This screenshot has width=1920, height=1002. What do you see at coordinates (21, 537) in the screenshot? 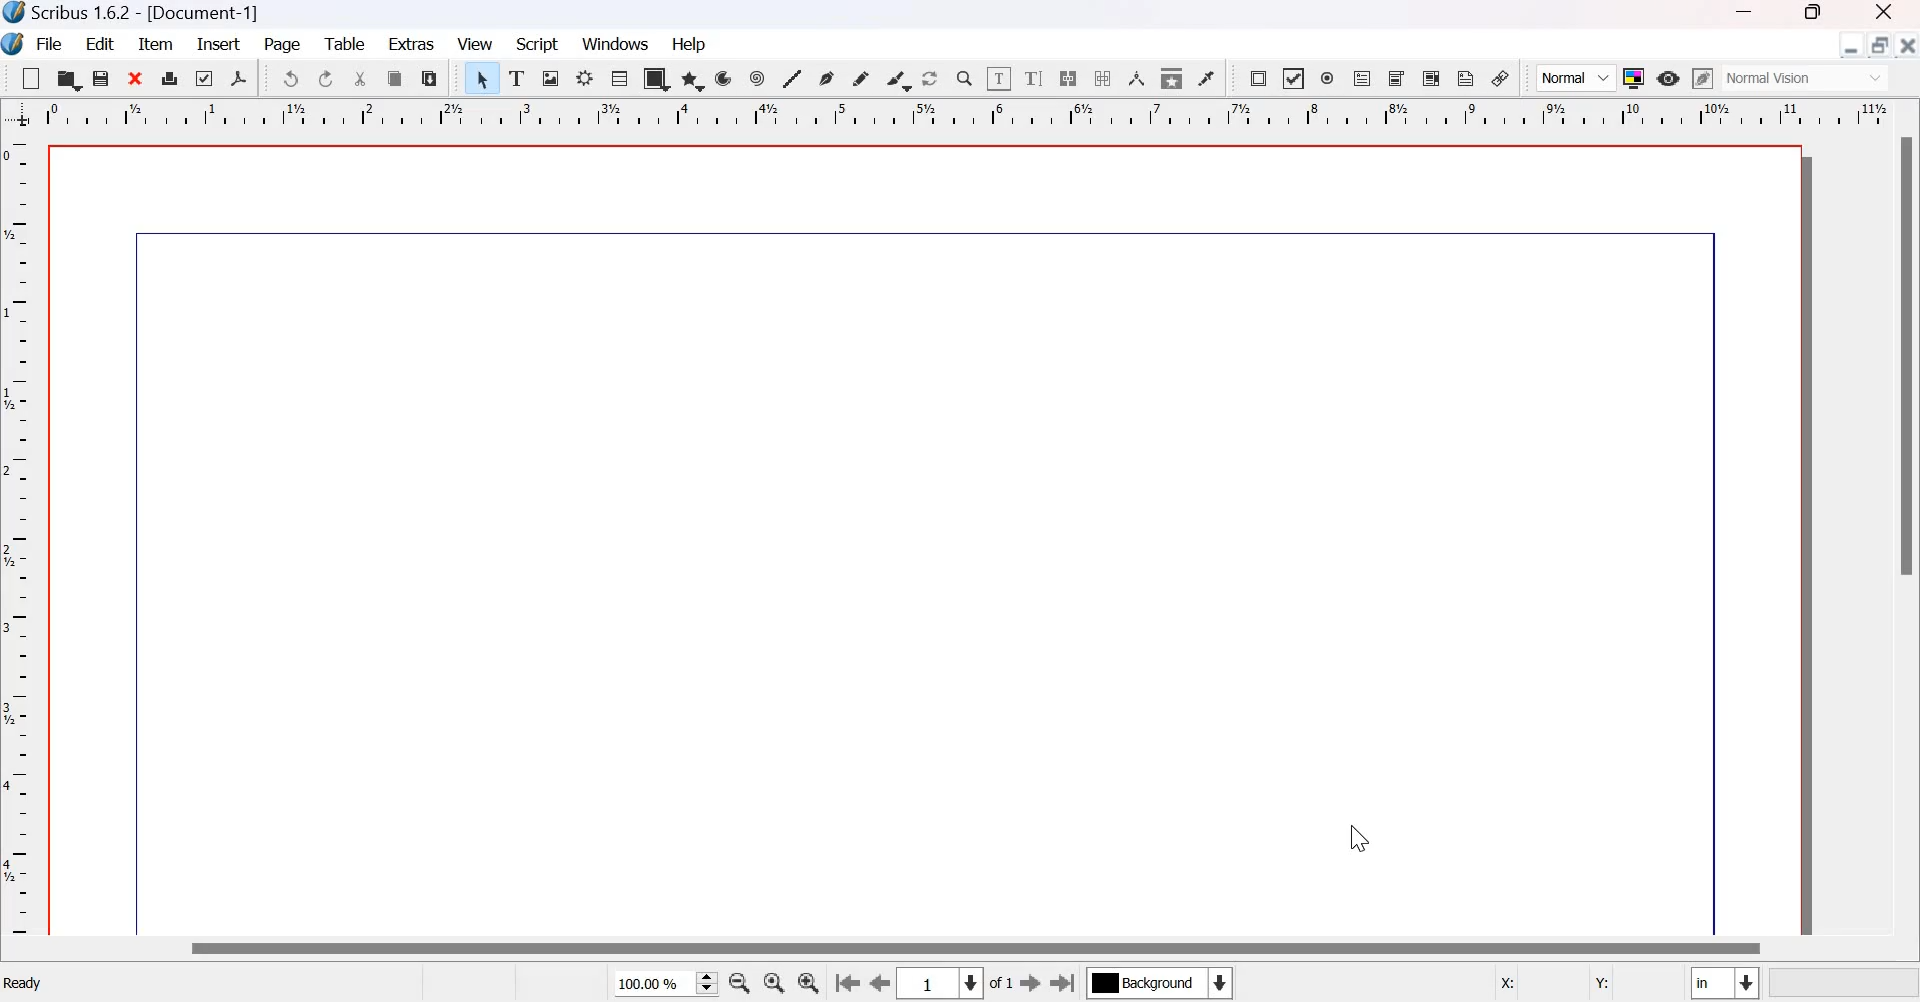
I see `vertical scale` at bounding box center [21, 537].